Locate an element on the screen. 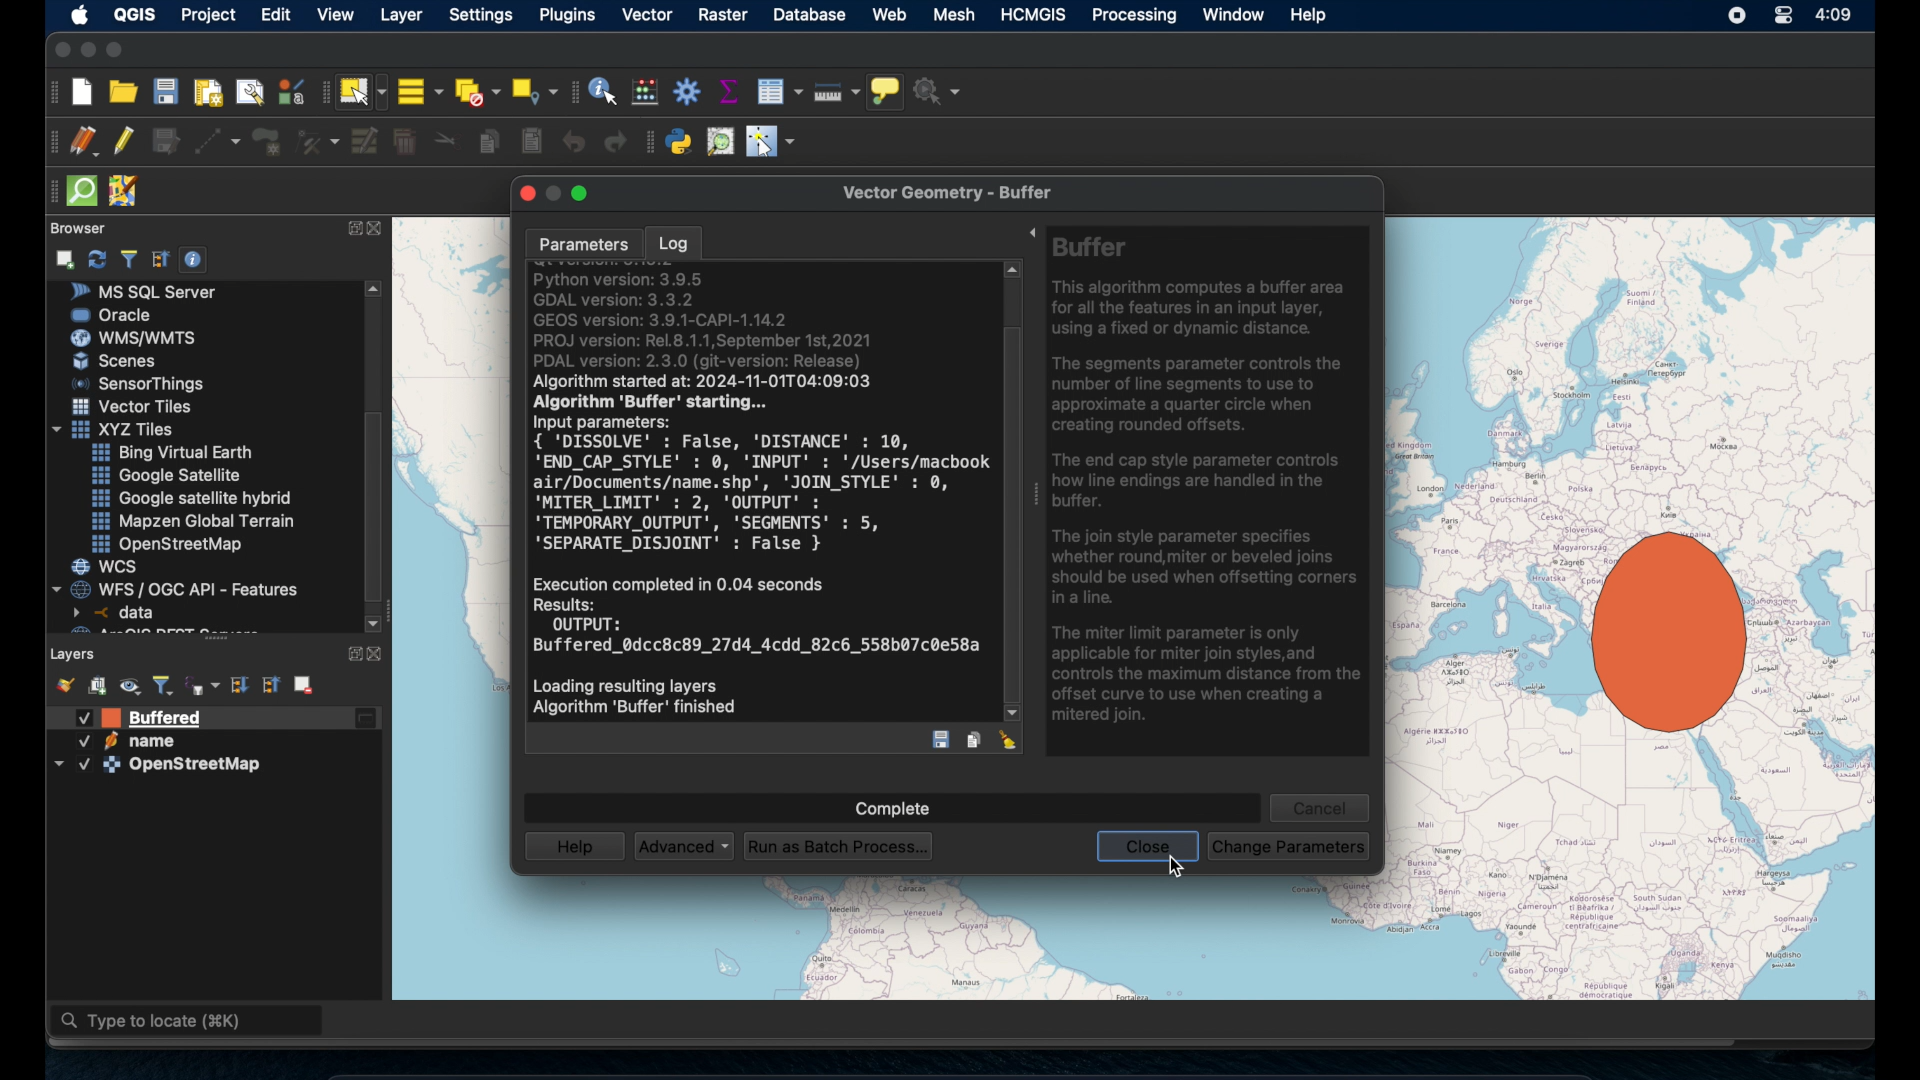 This screenshot has width=1920, height=1080. google satellite is located at coordinates (165, 476).